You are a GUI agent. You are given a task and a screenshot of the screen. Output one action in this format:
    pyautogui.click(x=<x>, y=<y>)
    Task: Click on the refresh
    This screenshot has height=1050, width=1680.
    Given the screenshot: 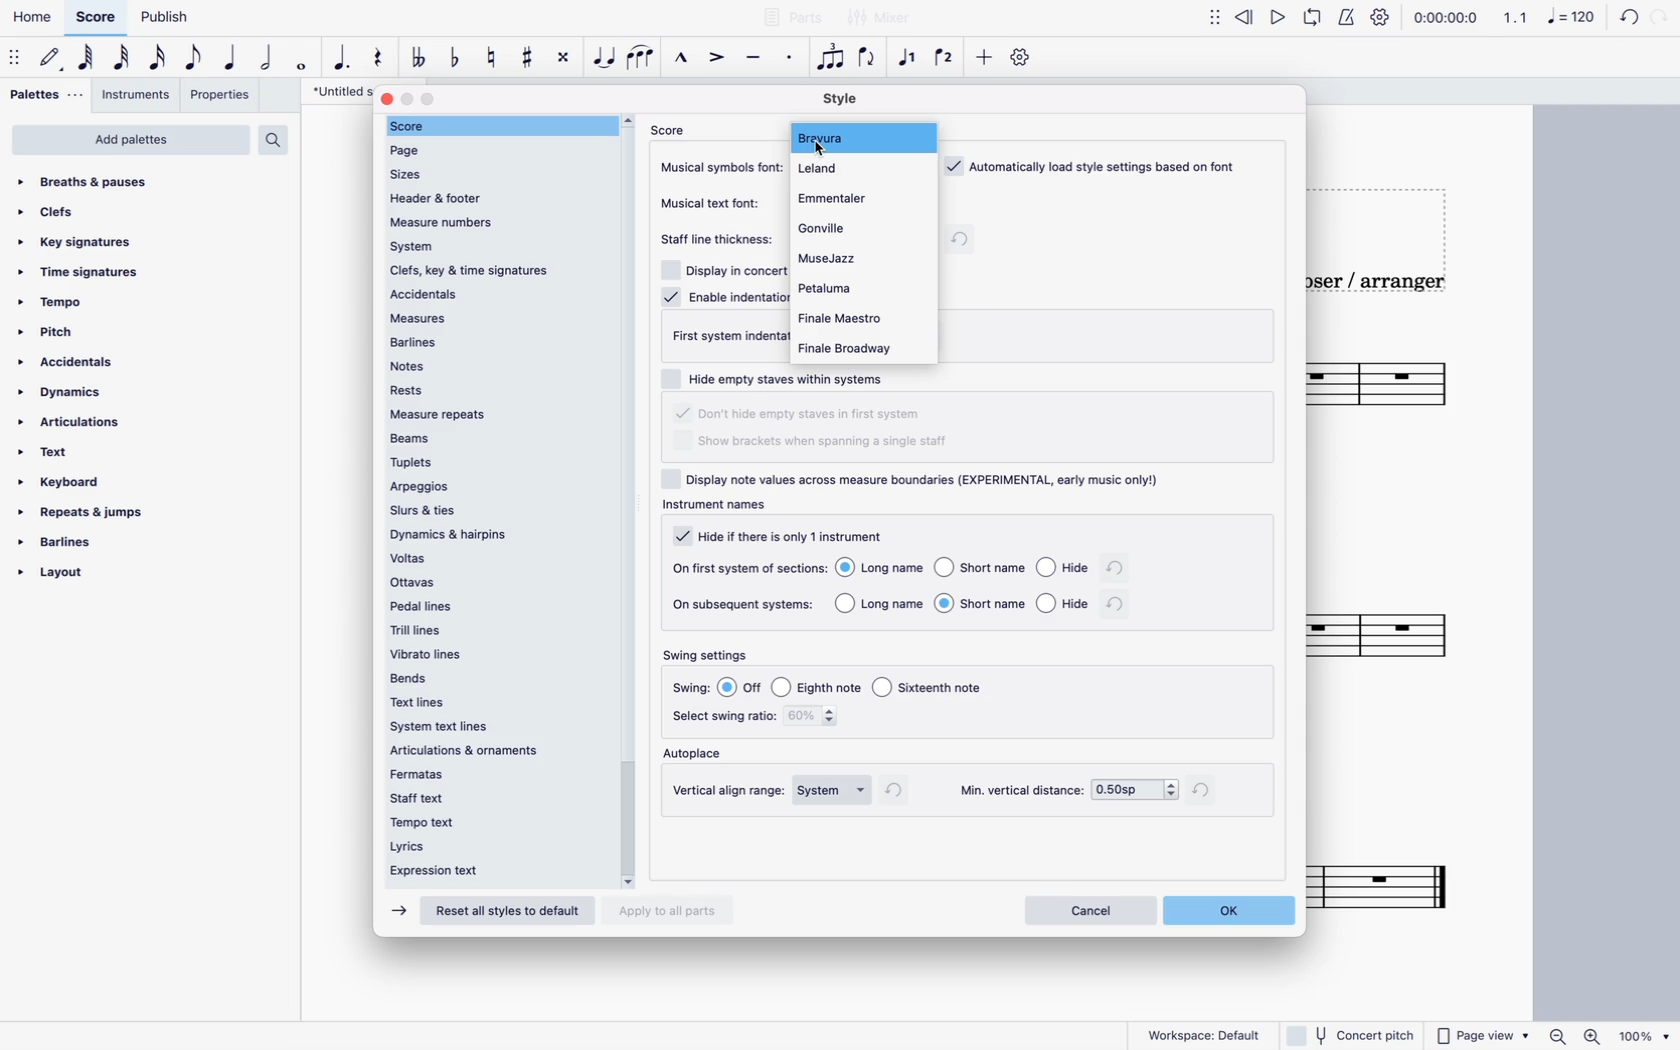 What is the action you would take?
    pyautogui.click(x=965, y=241)
    